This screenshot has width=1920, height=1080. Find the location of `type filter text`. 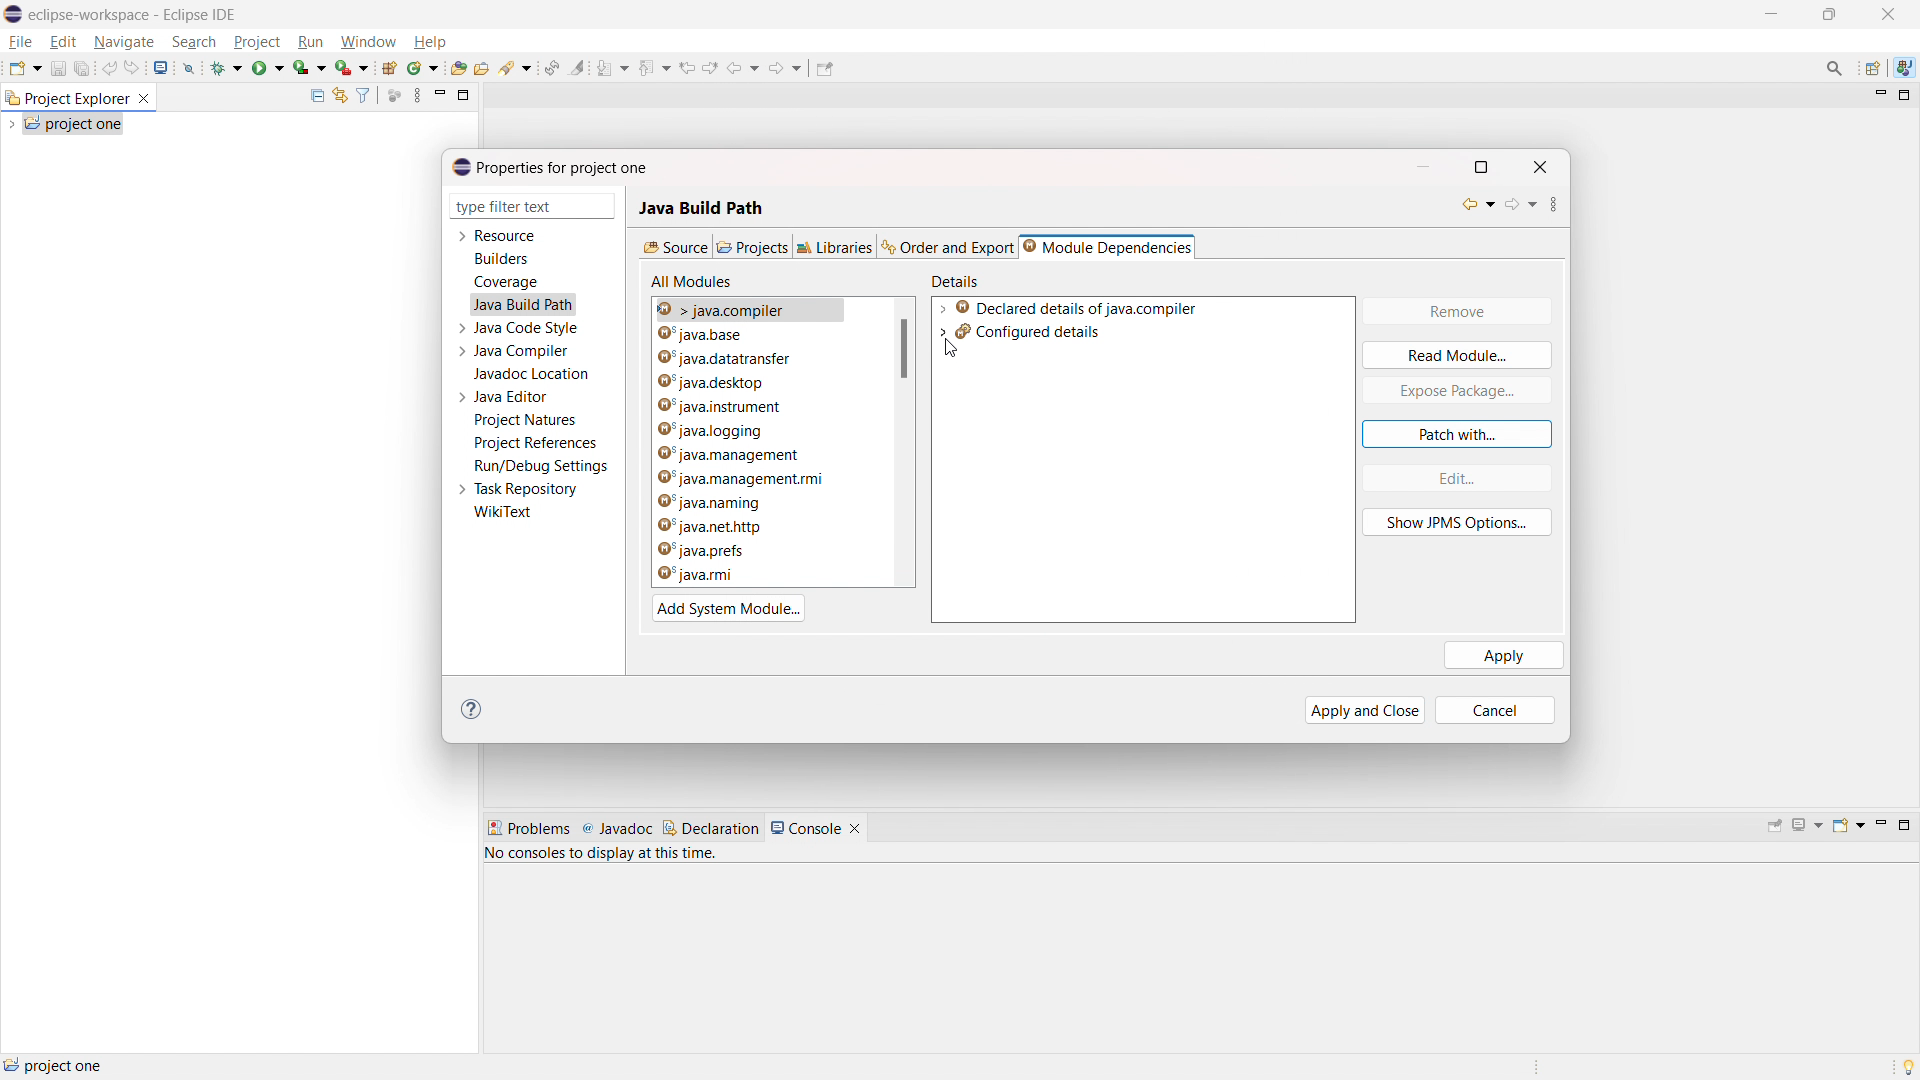

type filter text is located at coordinates (519, 207).